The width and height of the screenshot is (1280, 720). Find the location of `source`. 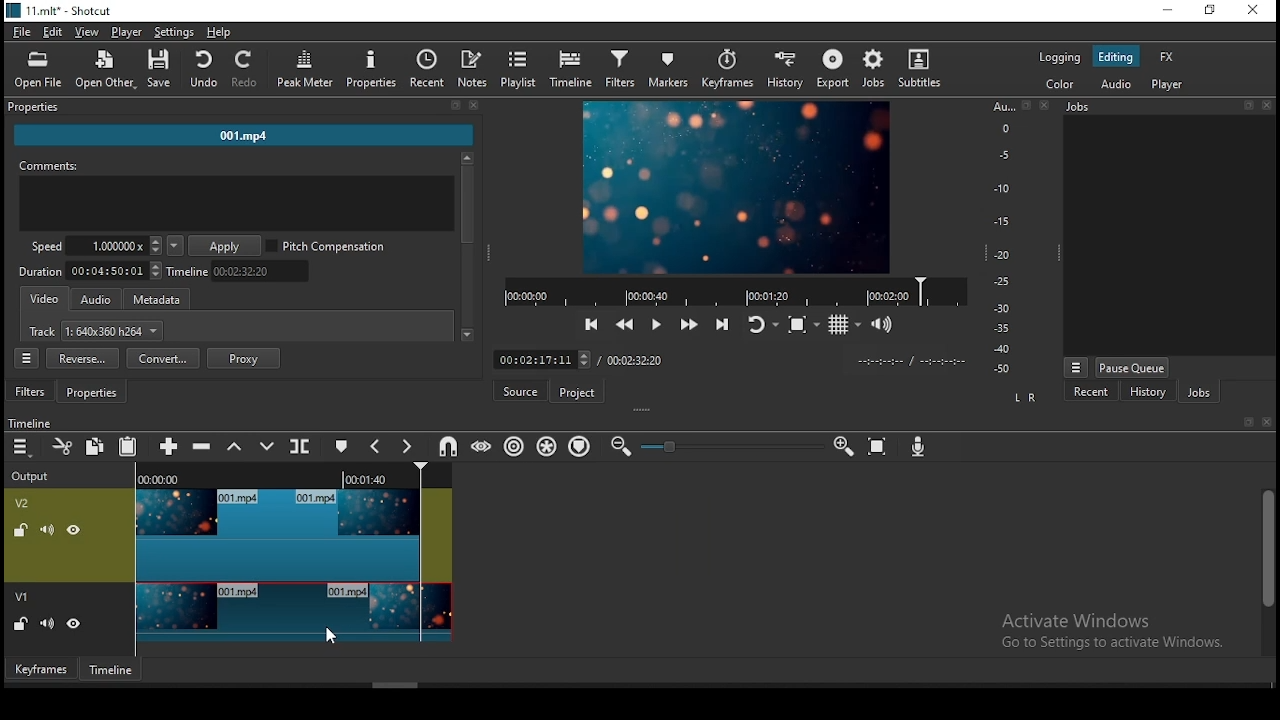

source is located at coordinates (523, 391).